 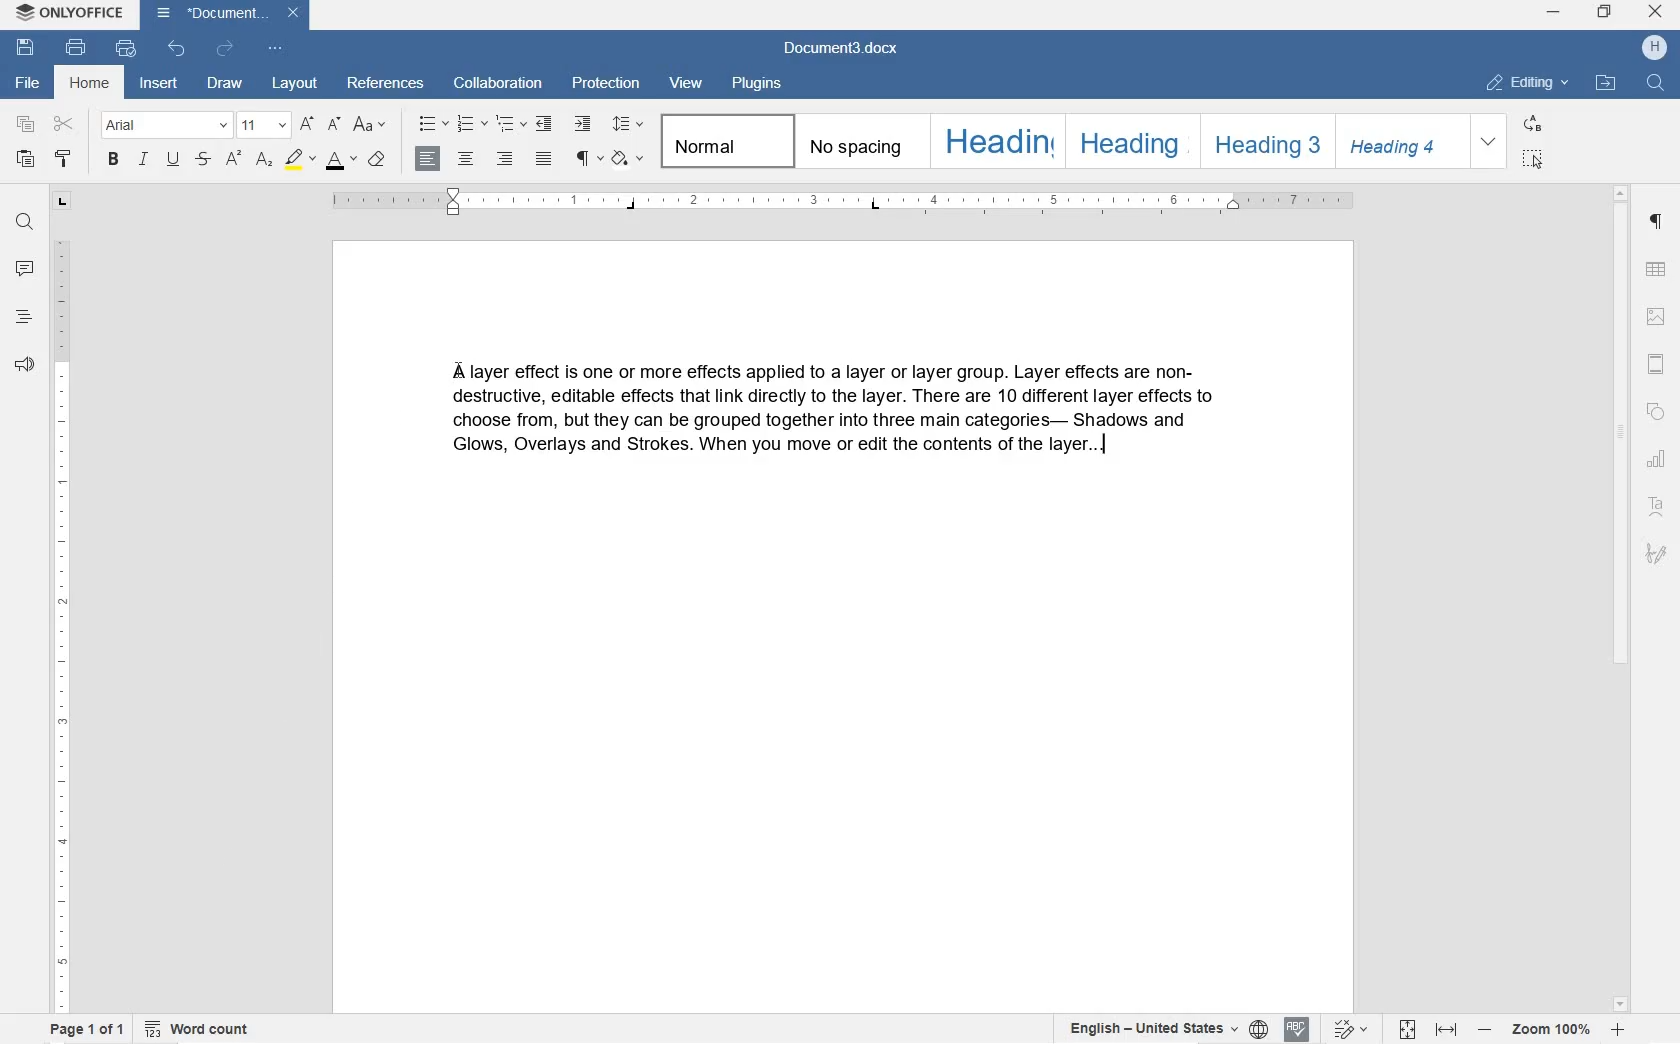 What do you see at coordinates (87, 83) in the screenshot?
I see `HOME` at bounding box center [87, 83].